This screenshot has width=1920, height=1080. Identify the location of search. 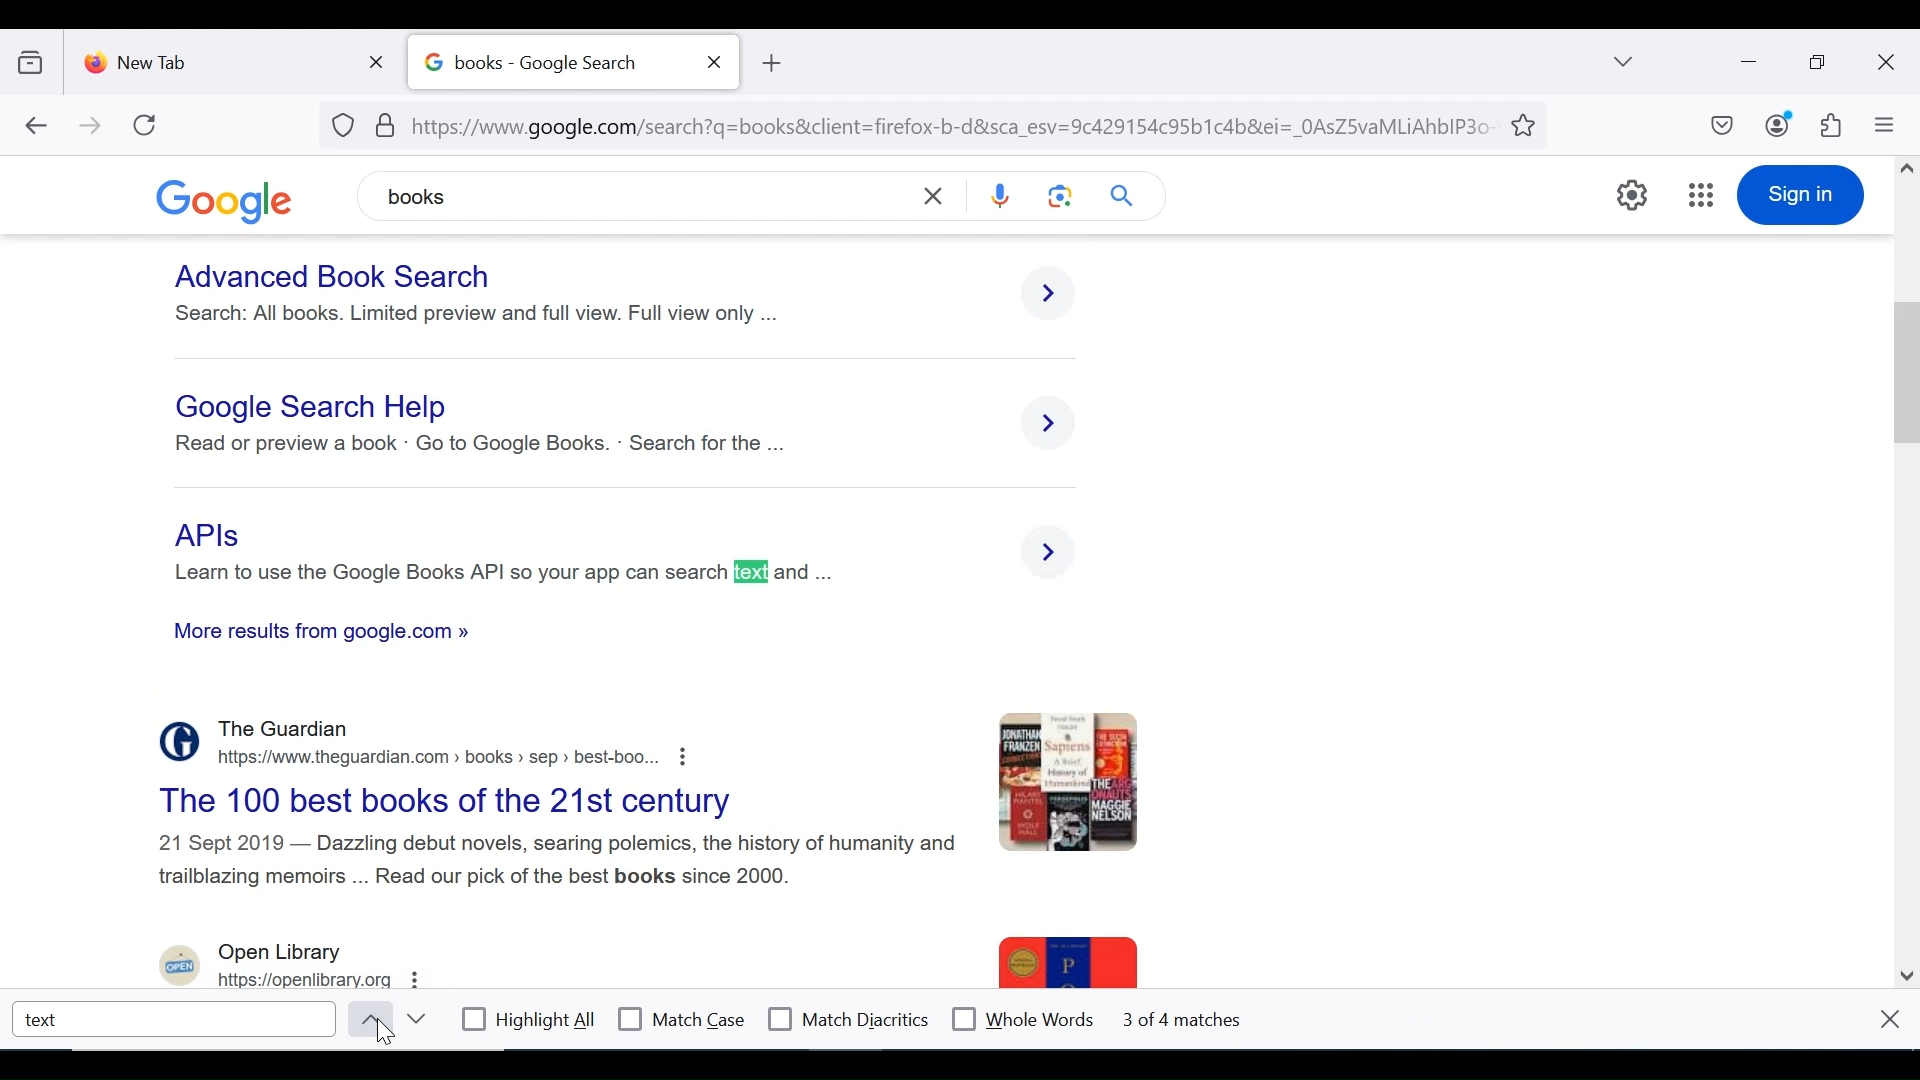
(1125, 195).